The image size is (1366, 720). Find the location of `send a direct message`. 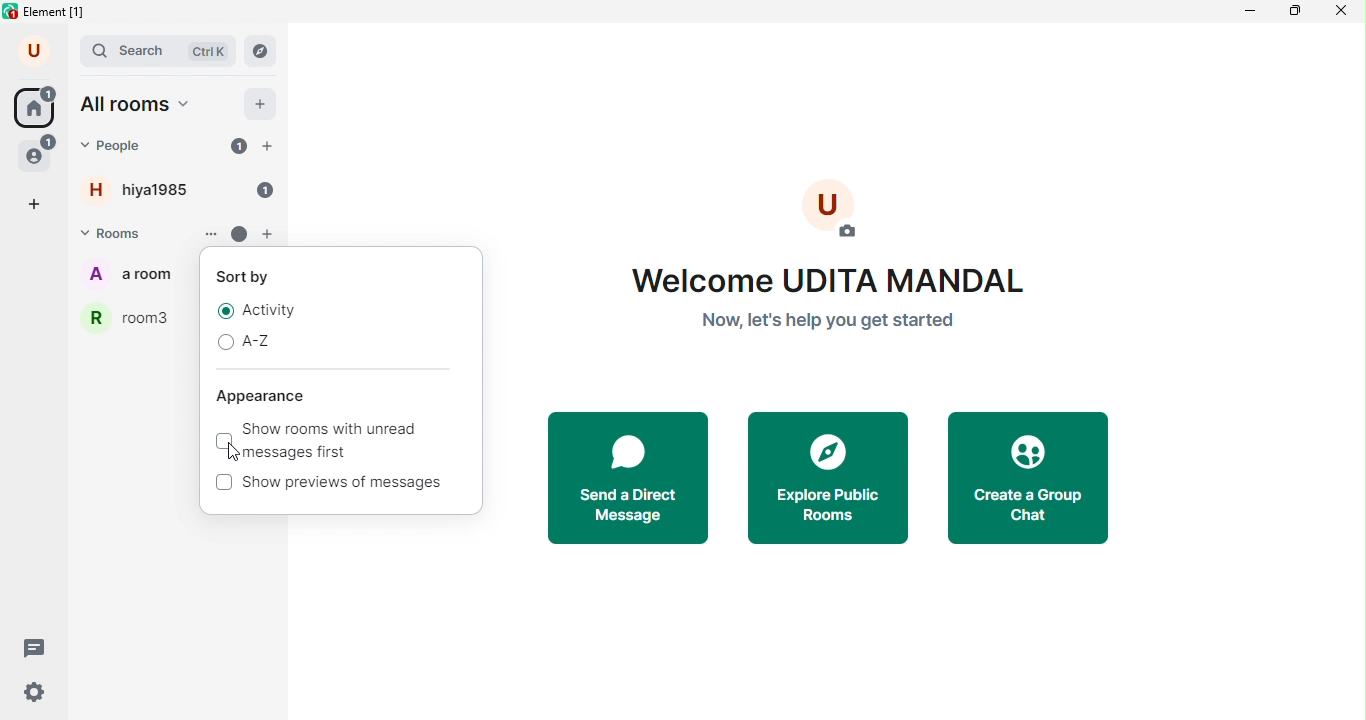

send a direct message is located at coordinates (631, 477).